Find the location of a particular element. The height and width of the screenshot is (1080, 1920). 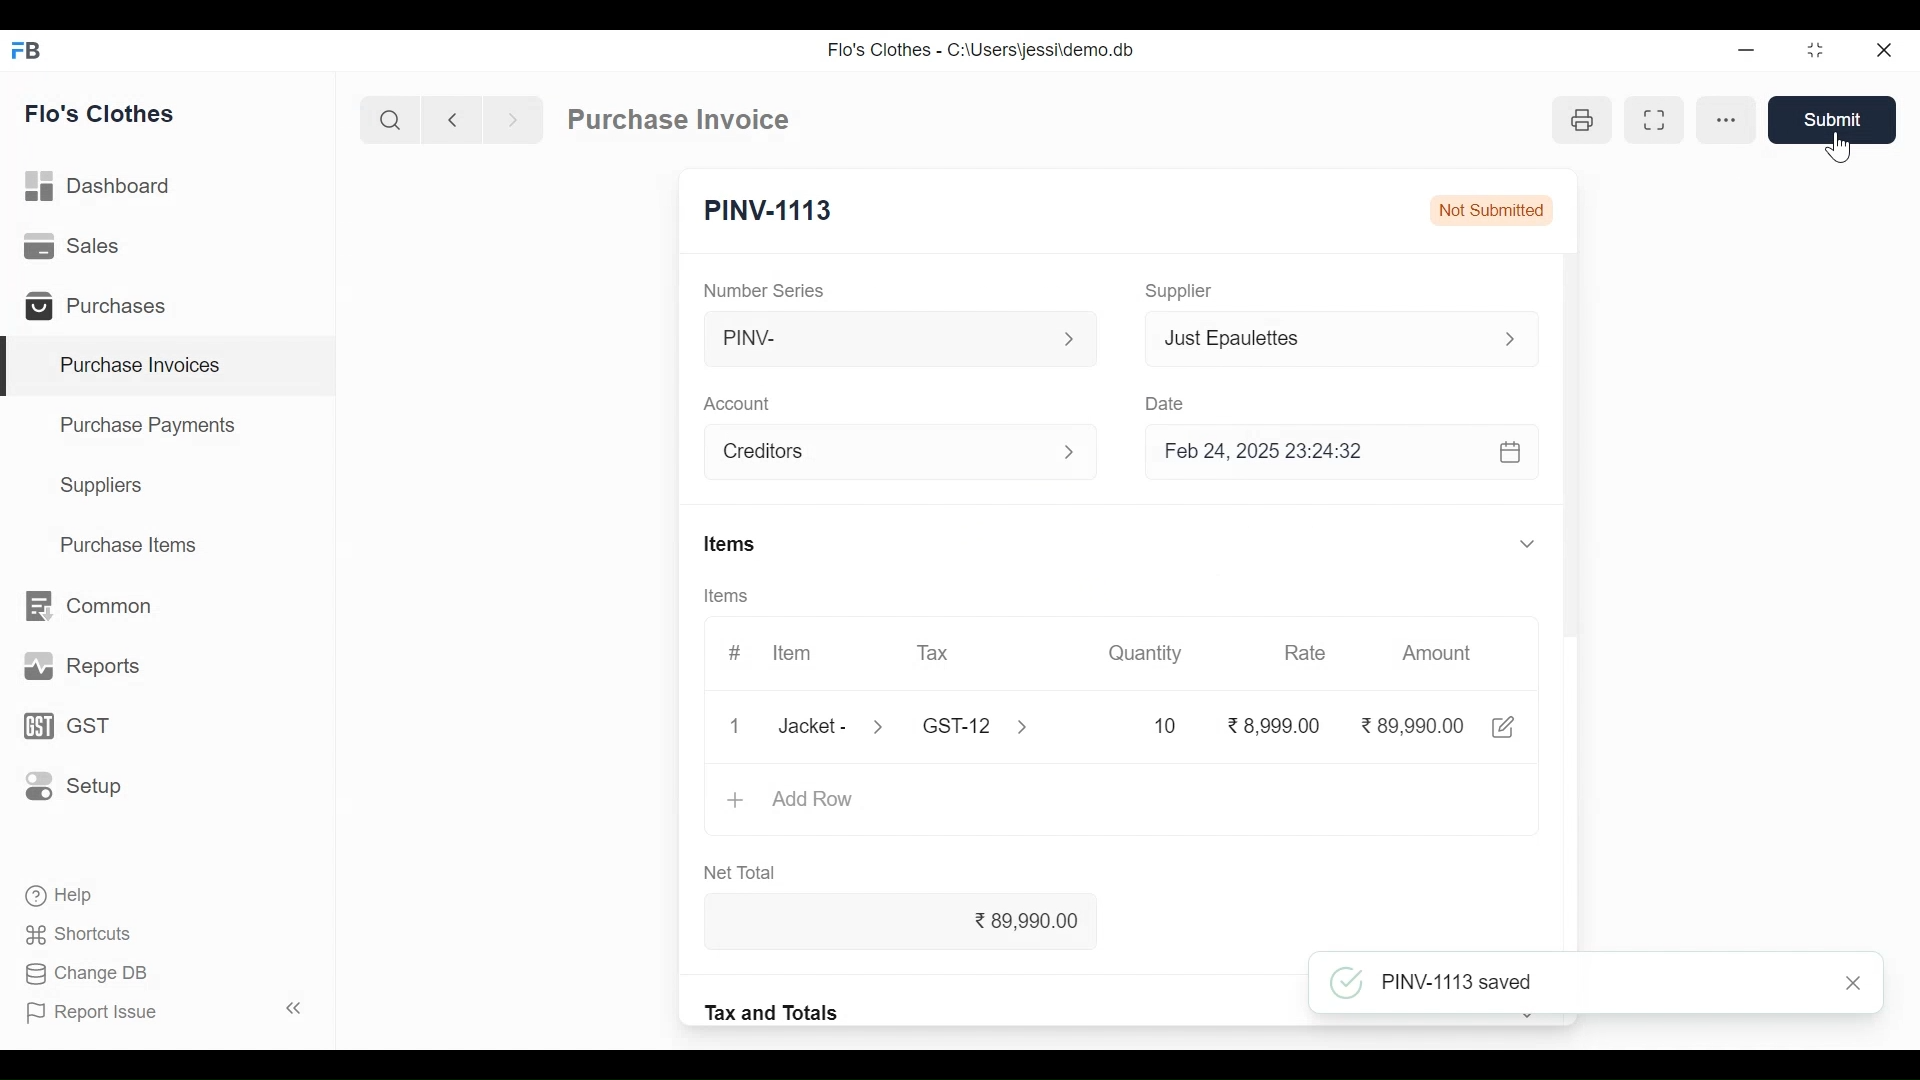

Flo's Clothes is located at coordinates (103, 113).